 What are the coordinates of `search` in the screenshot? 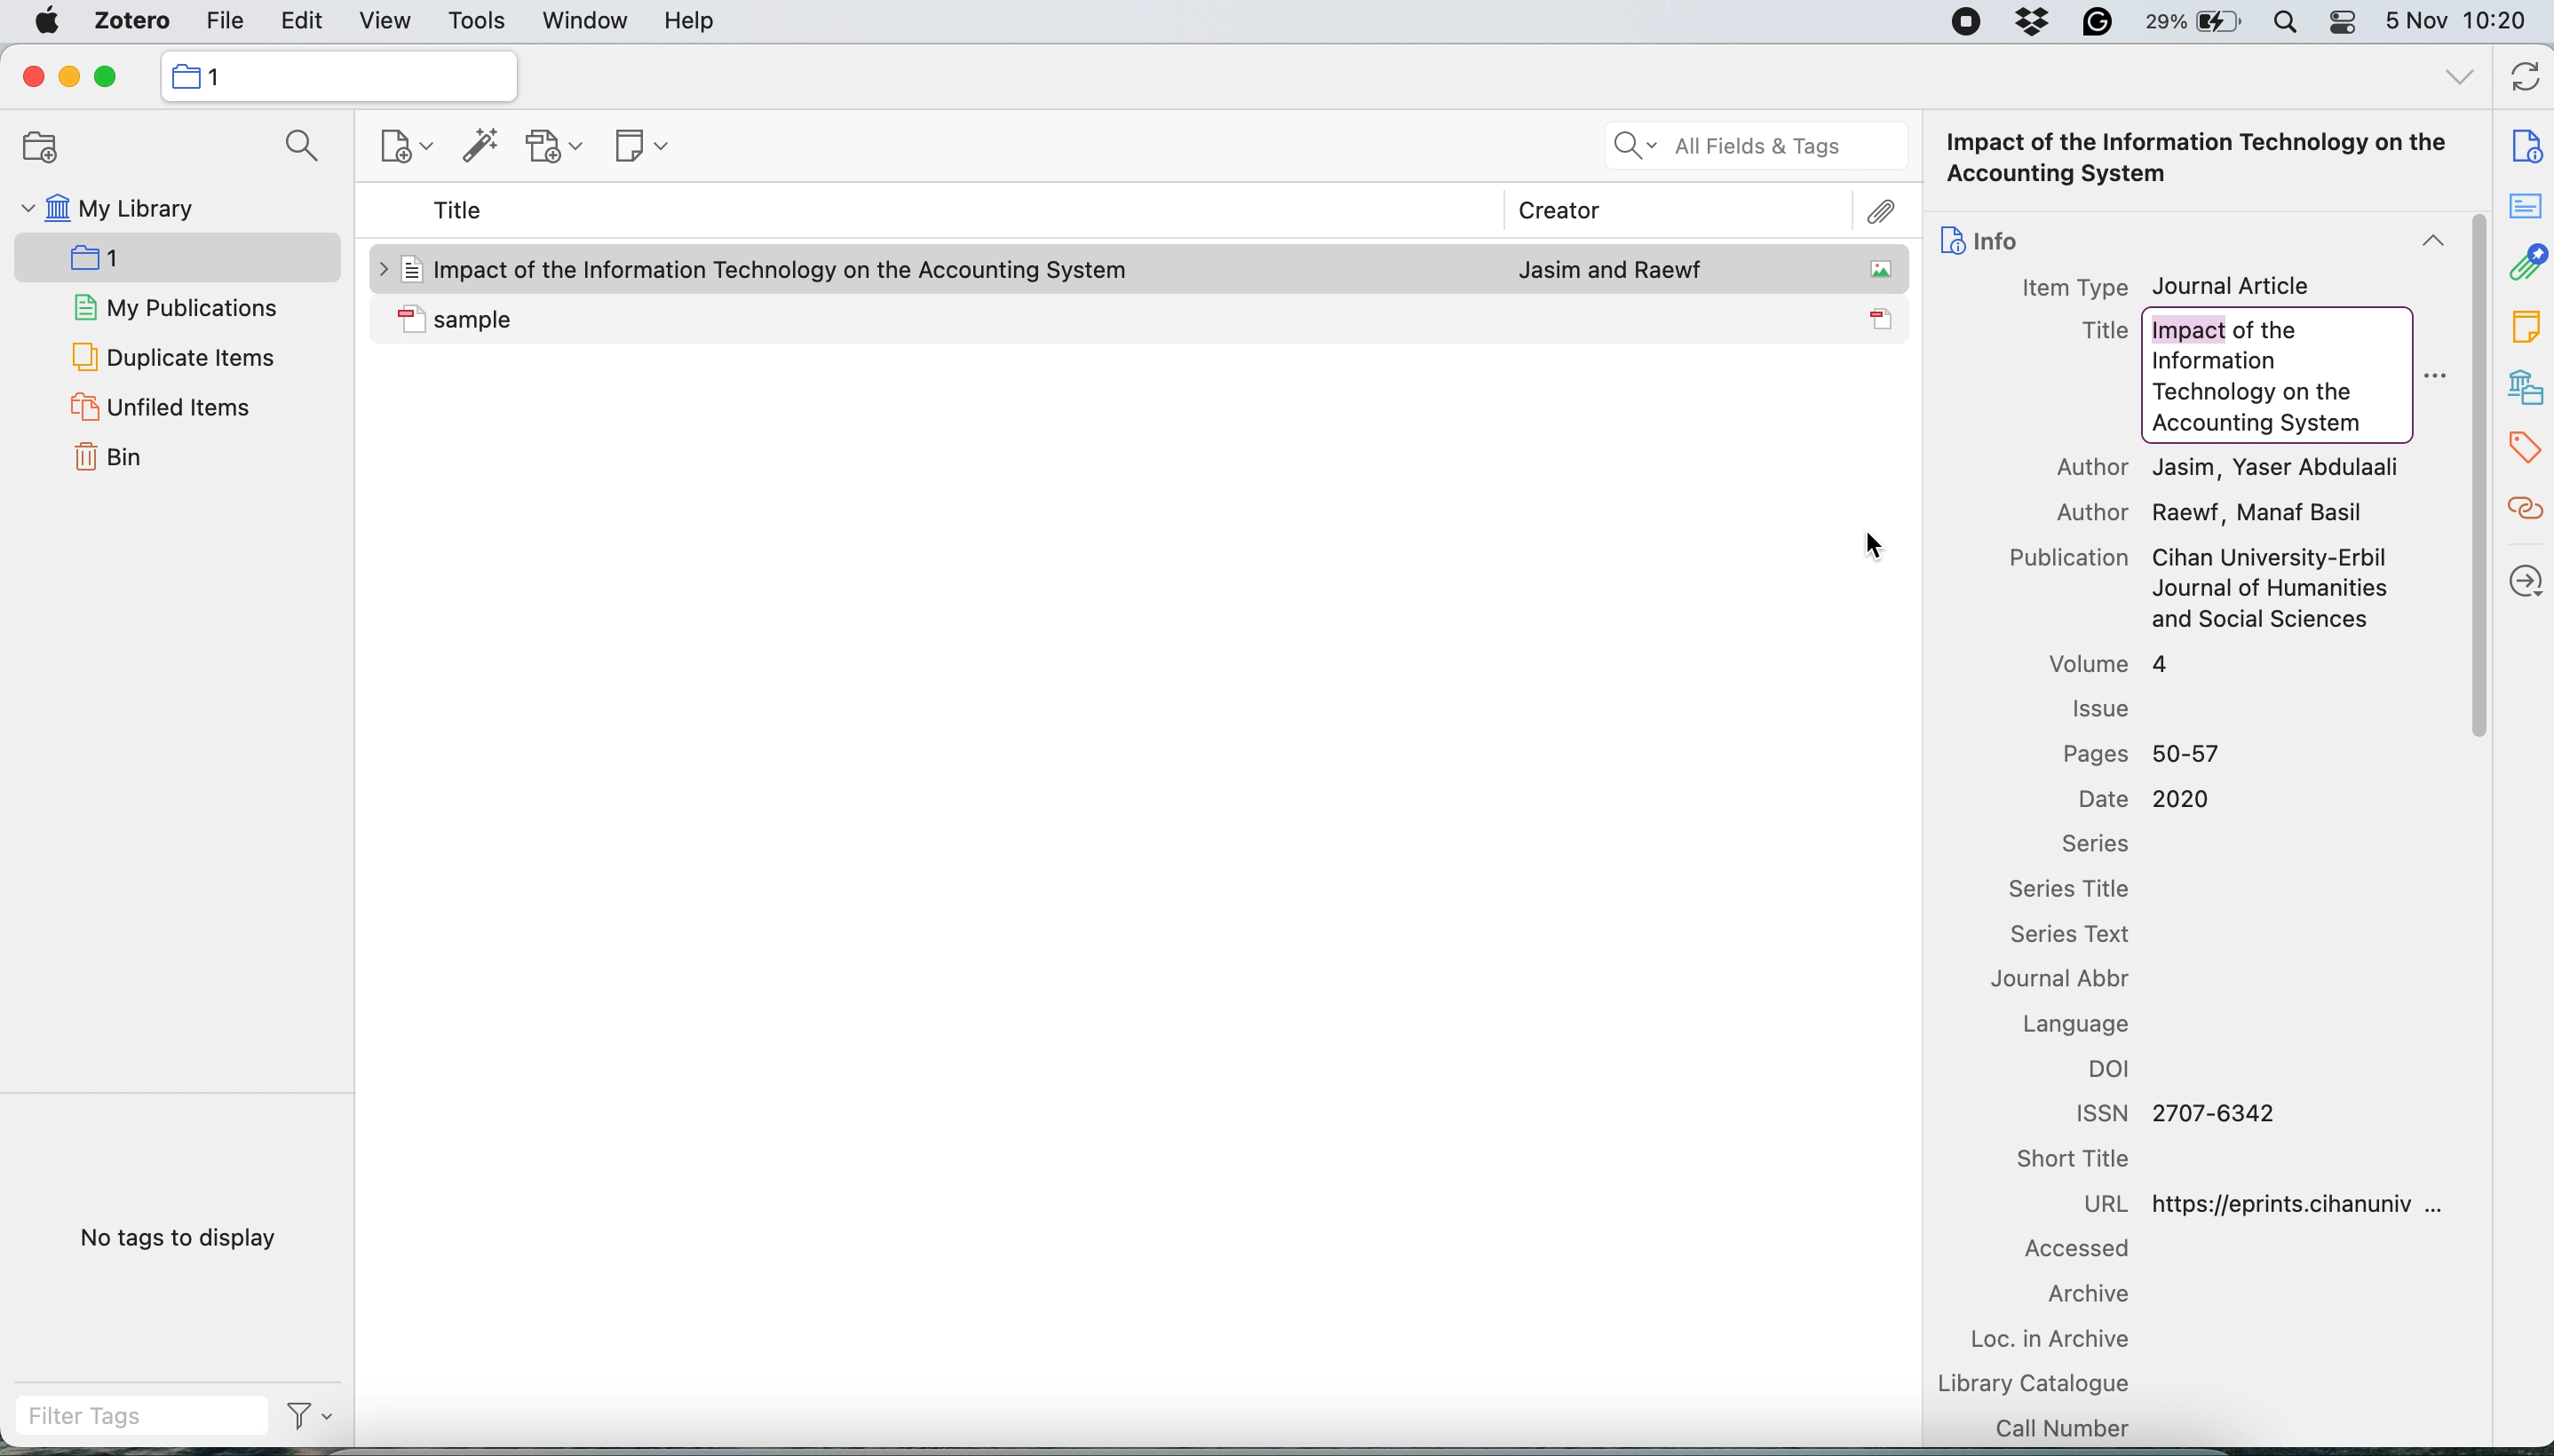 It's located at (305, 146).